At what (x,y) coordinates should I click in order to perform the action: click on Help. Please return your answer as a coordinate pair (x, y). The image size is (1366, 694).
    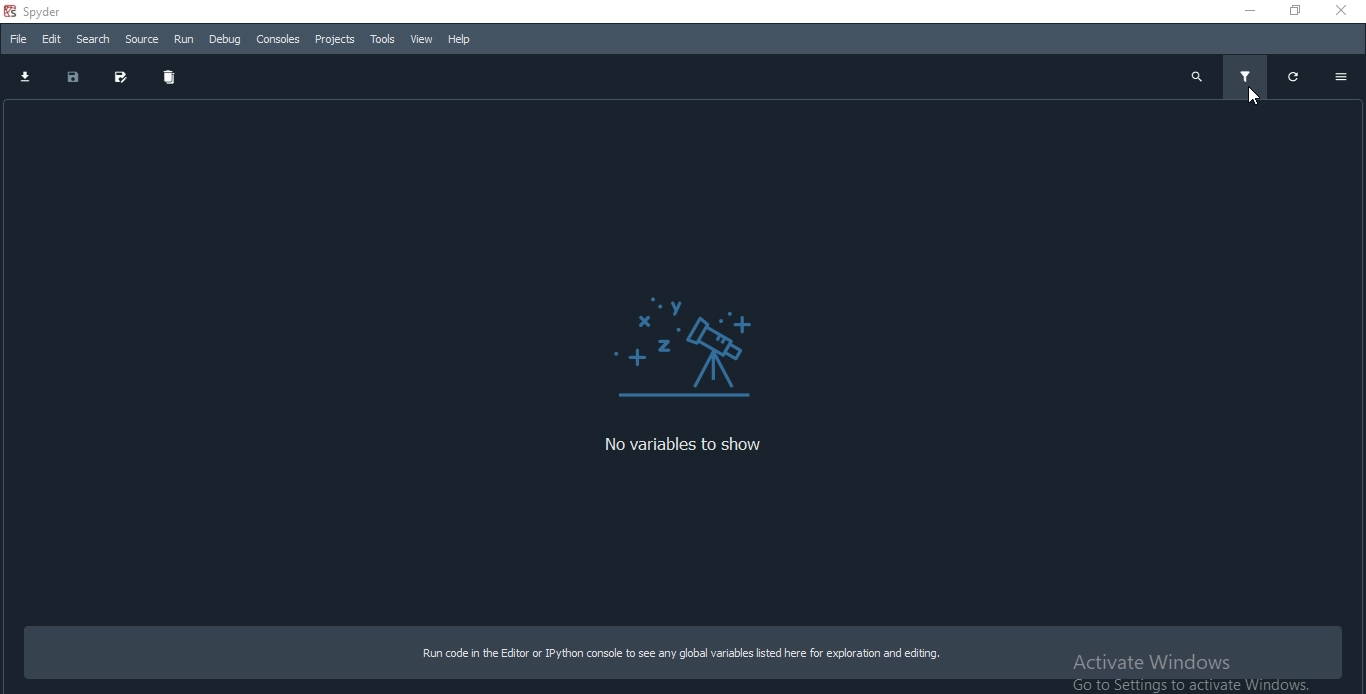
    Looking at the image, I should click on (459, 40).